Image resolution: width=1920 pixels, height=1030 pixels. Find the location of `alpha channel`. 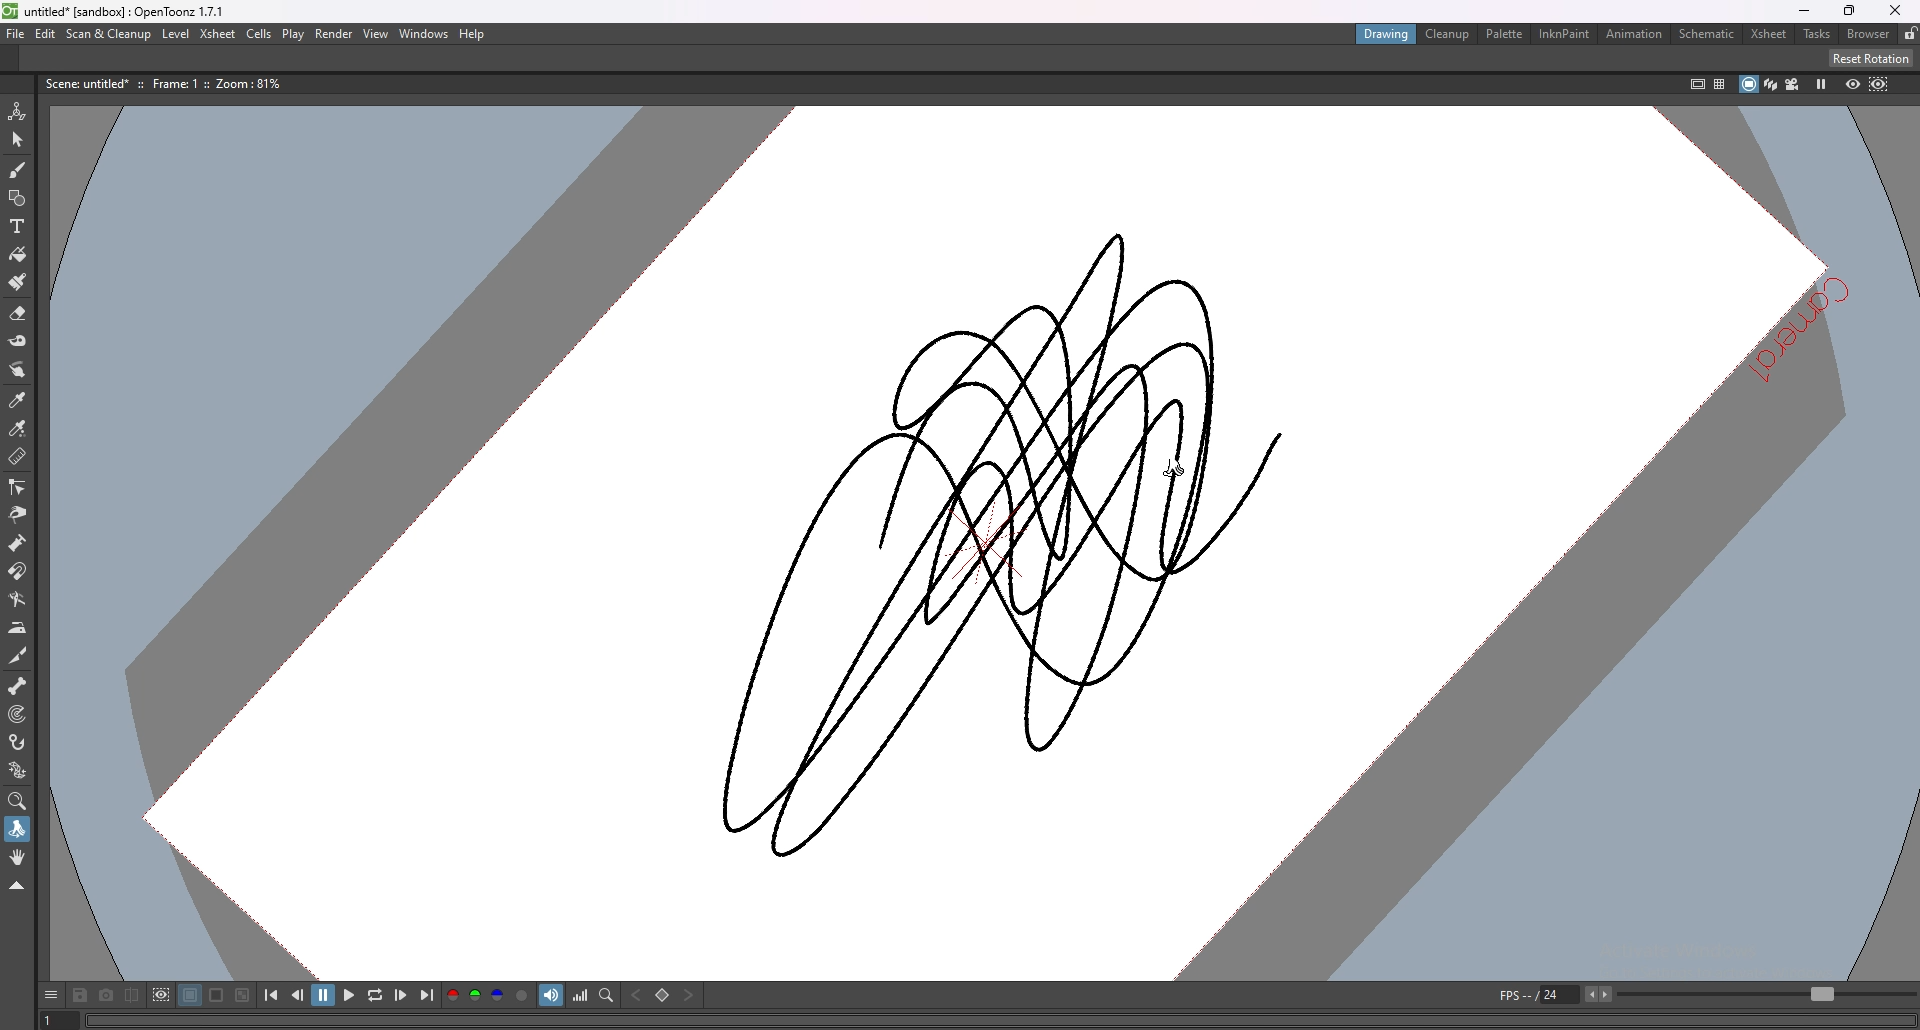

alpha channel is located at coordinates (522, 996).